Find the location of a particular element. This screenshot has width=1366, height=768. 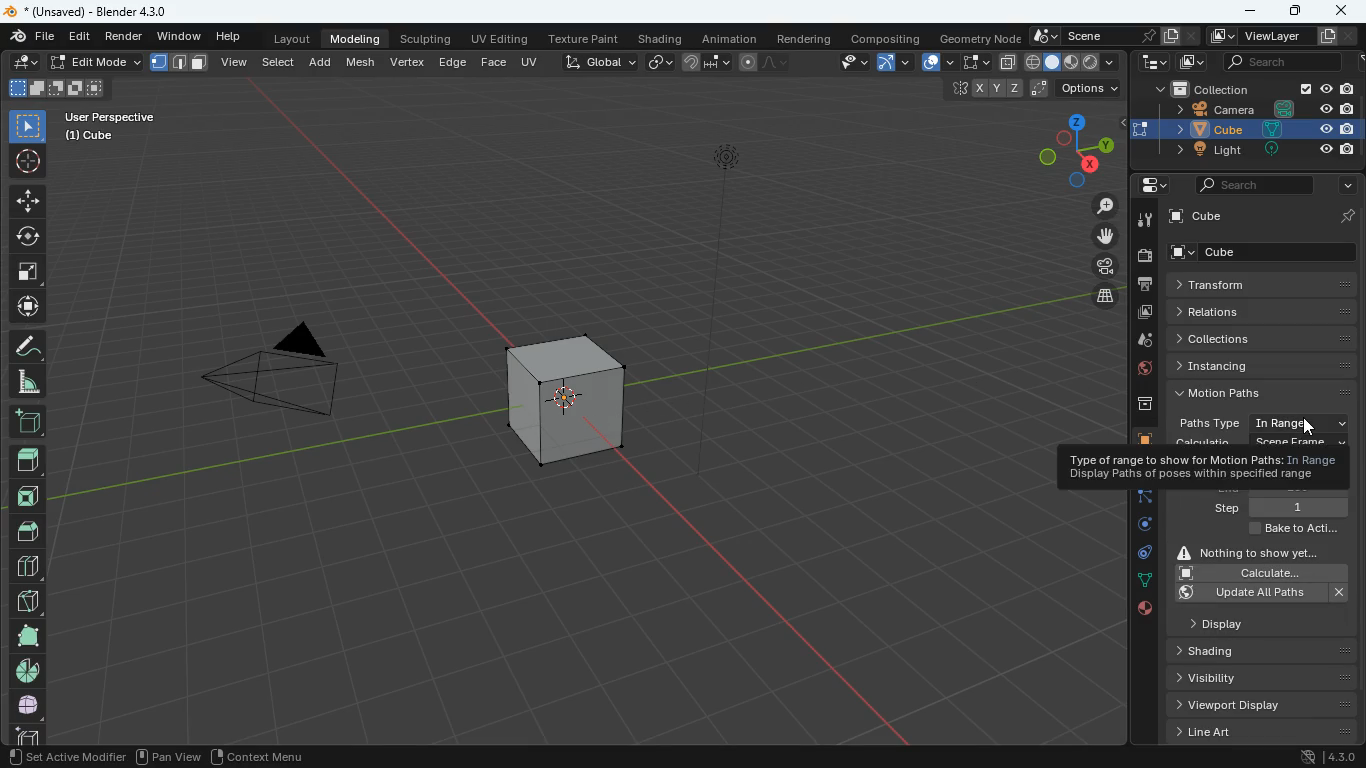

copy is located at coordinates (1007, 62).